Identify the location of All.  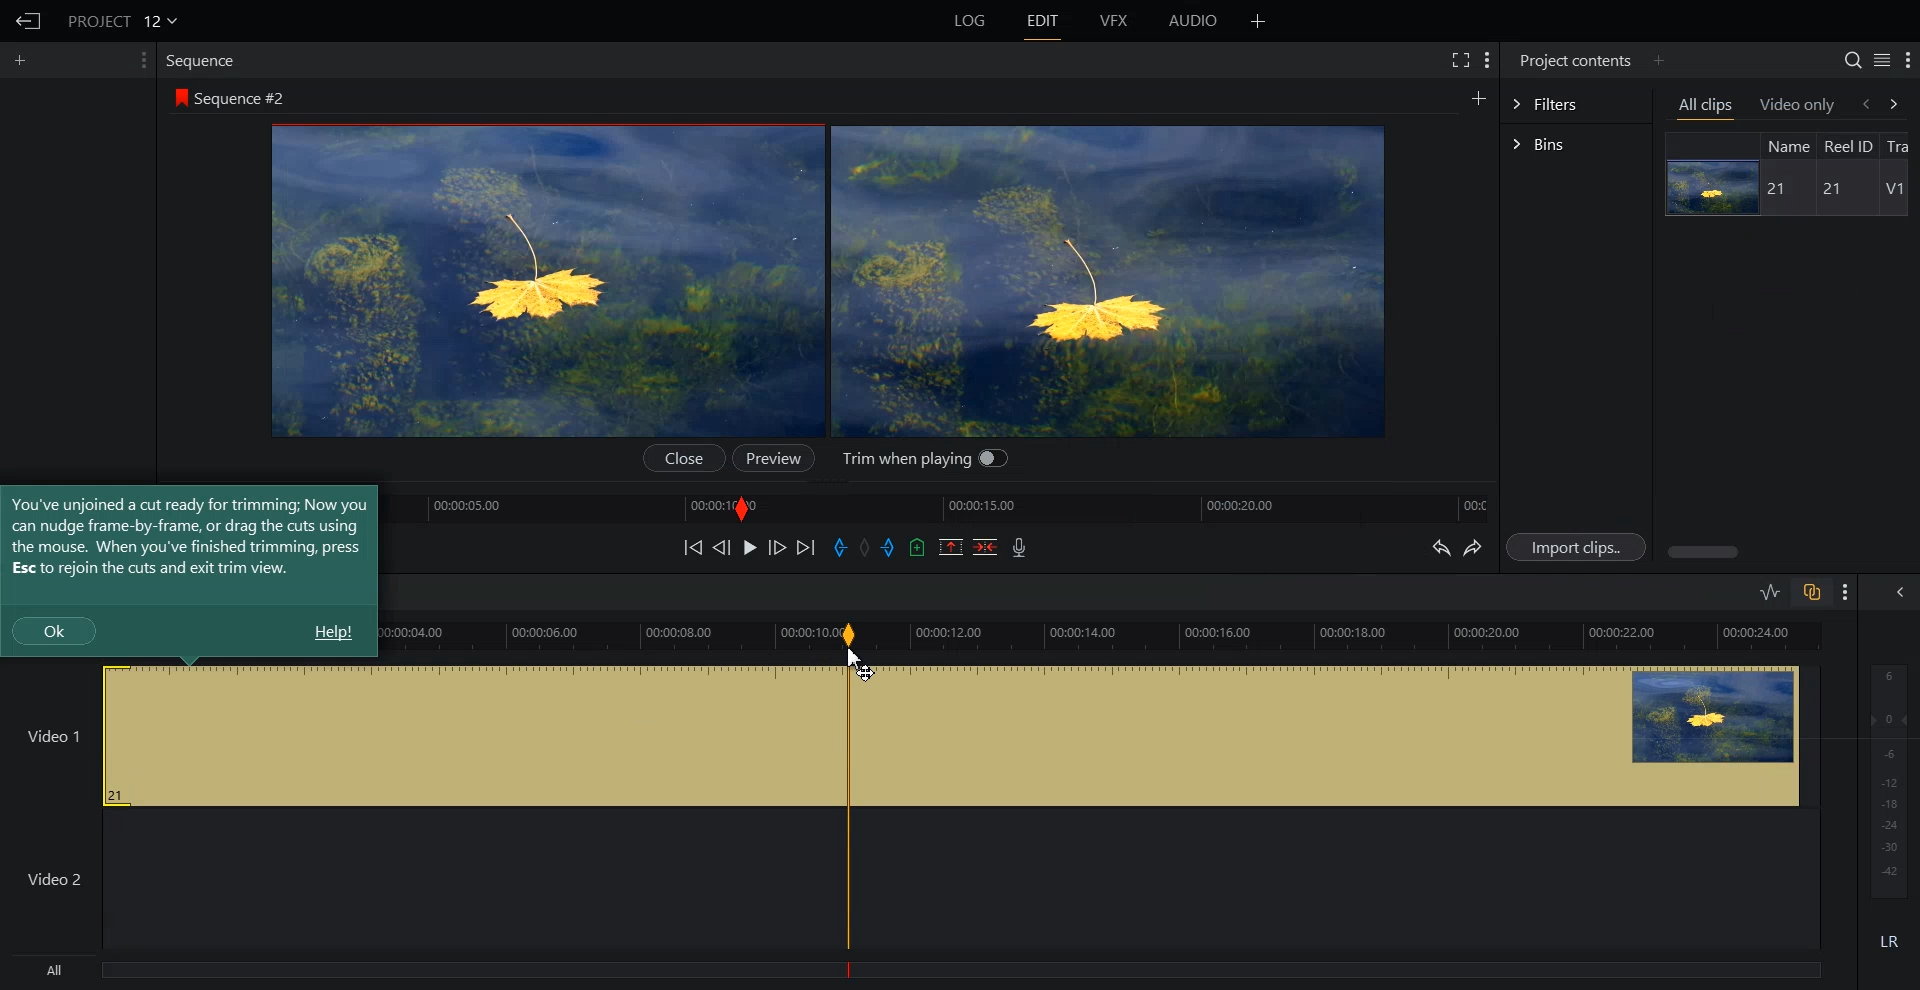
(415, 972).